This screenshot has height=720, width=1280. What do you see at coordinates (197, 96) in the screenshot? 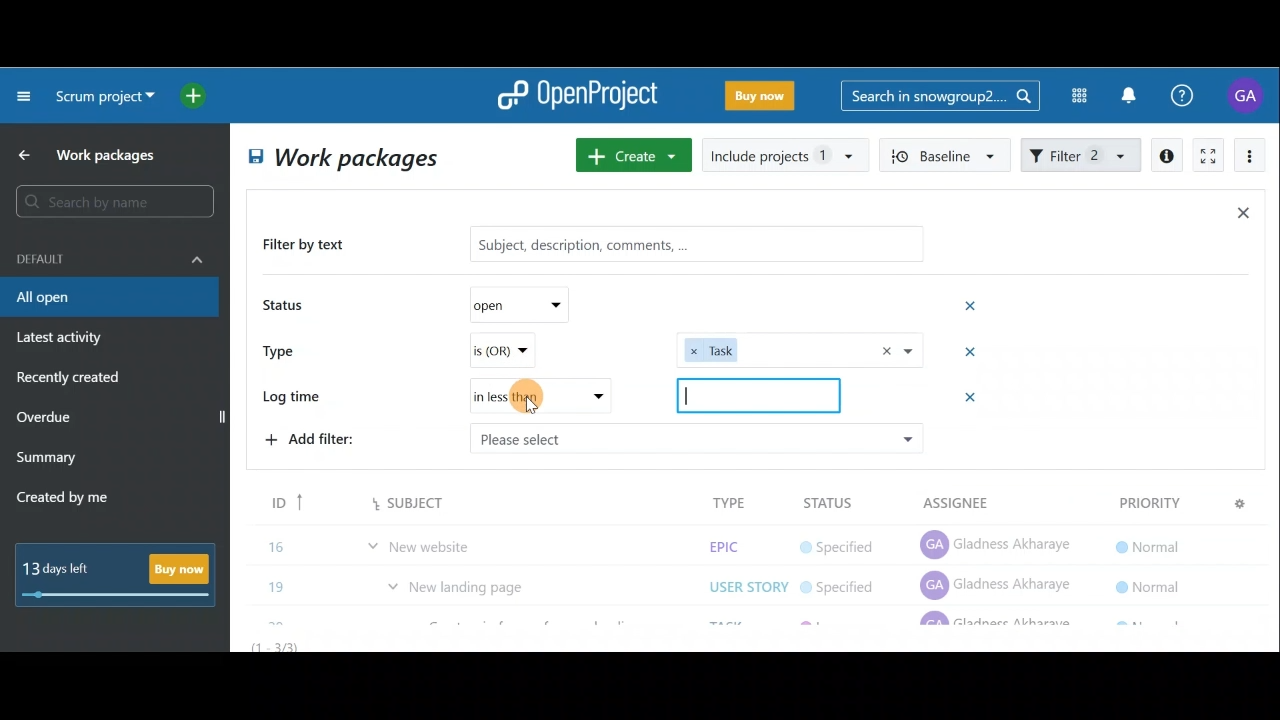
I see `Open quick add menu` at bounding box center [197, 96].